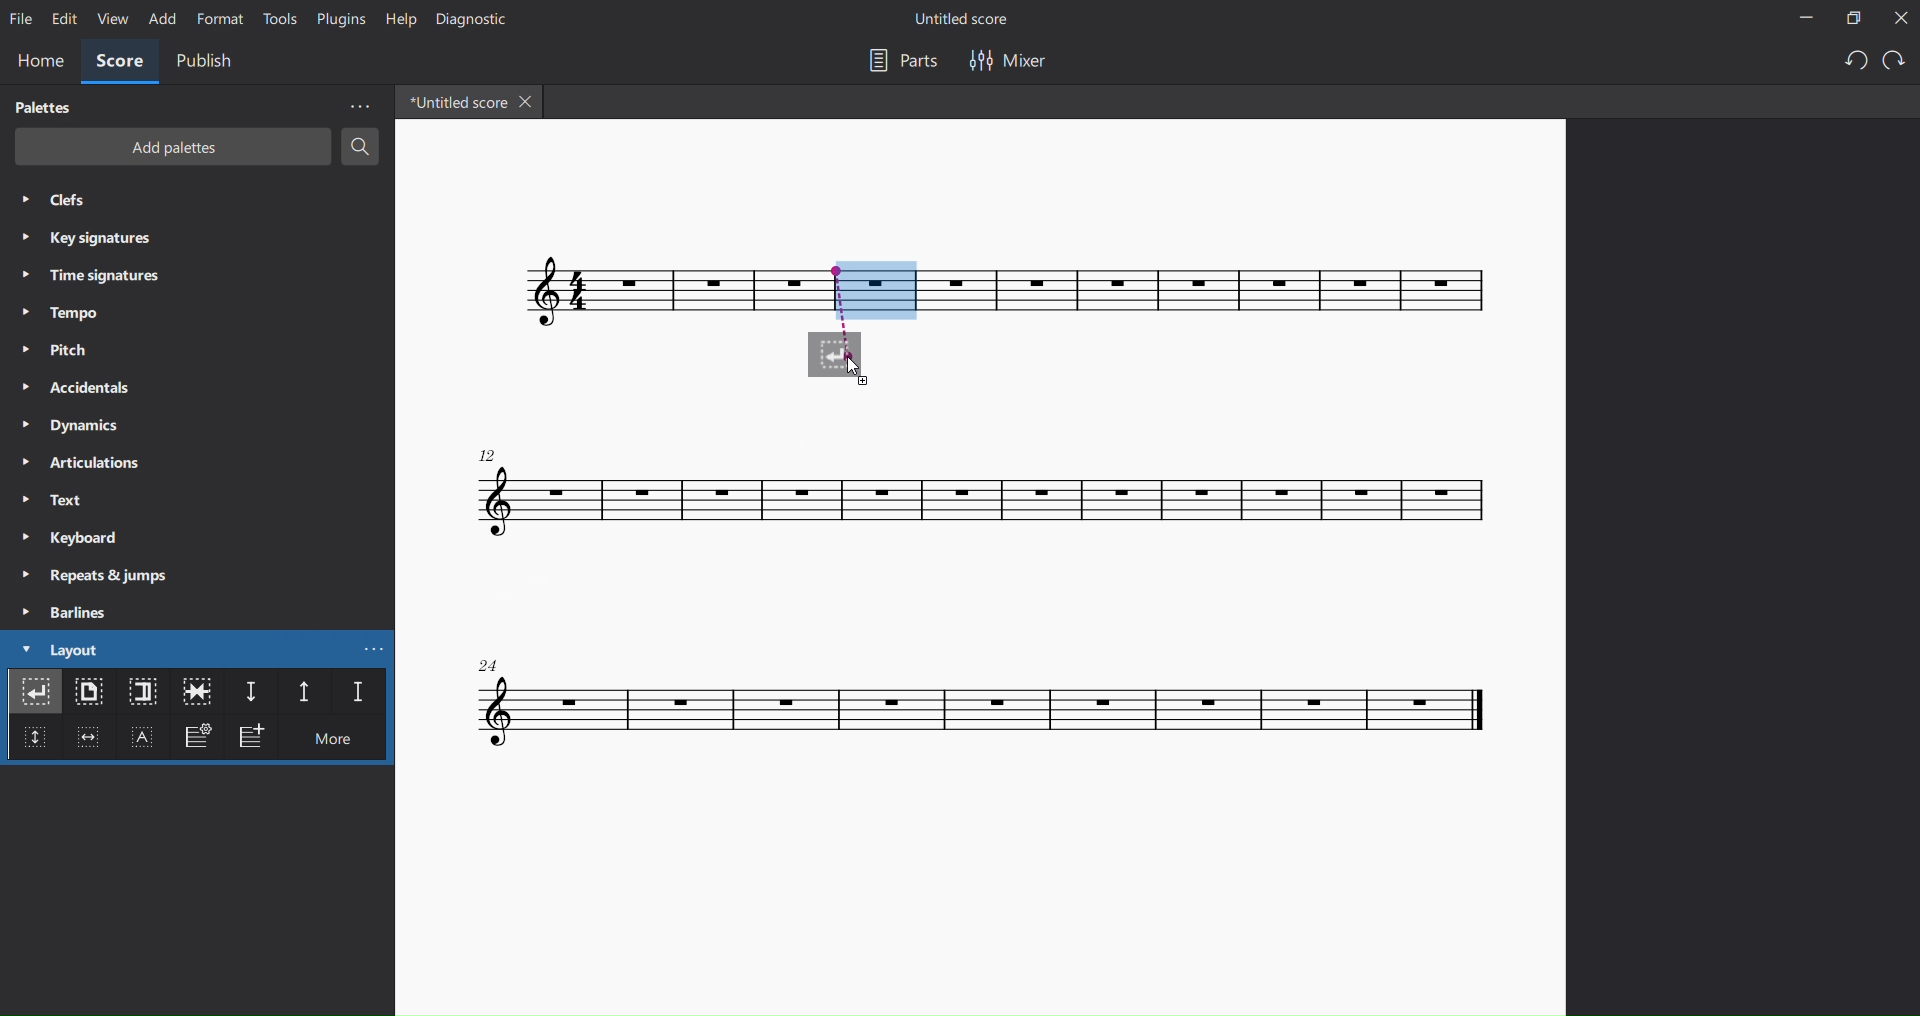  I want to click on close, so click(1899, 19).